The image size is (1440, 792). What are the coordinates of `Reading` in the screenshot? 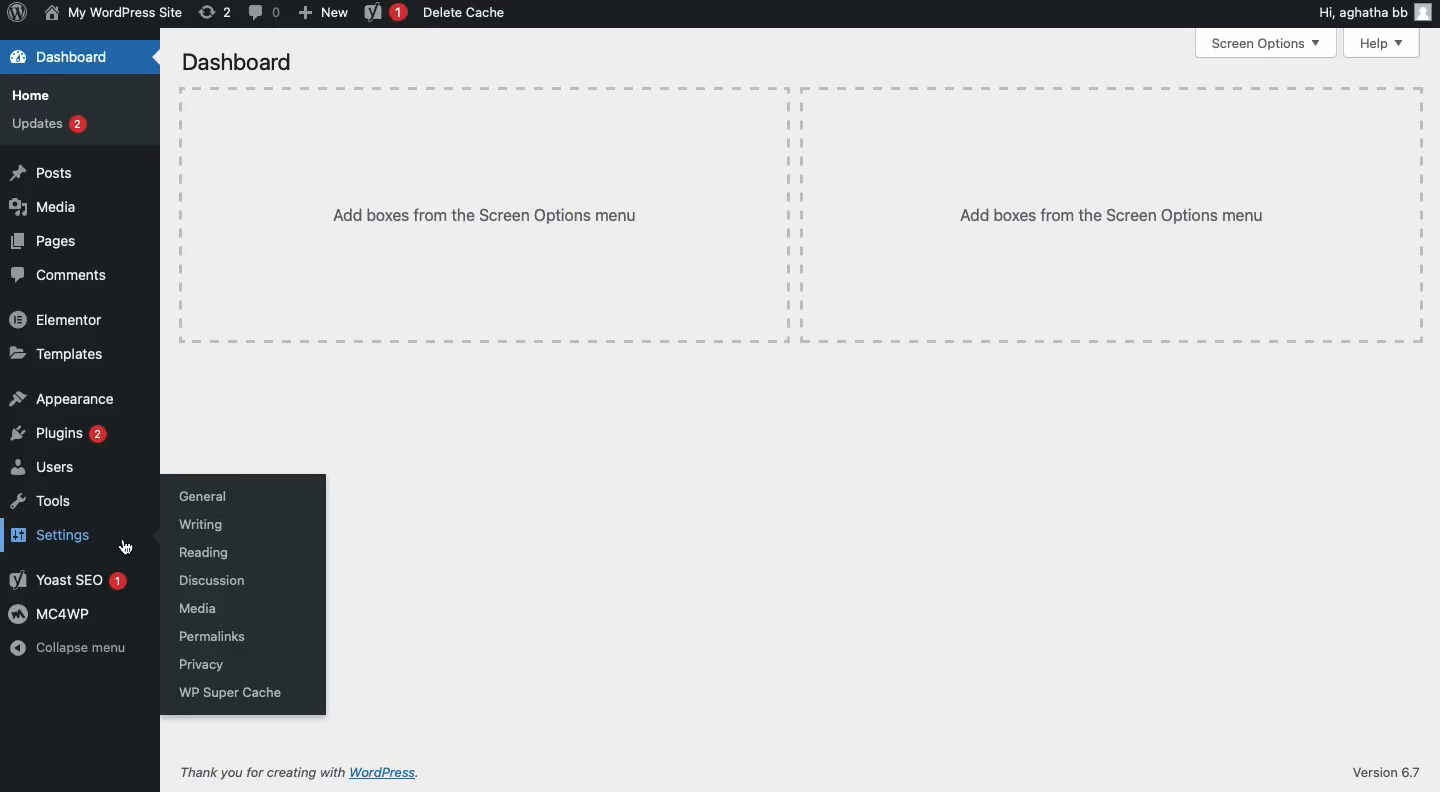 It's located at (202, 553).